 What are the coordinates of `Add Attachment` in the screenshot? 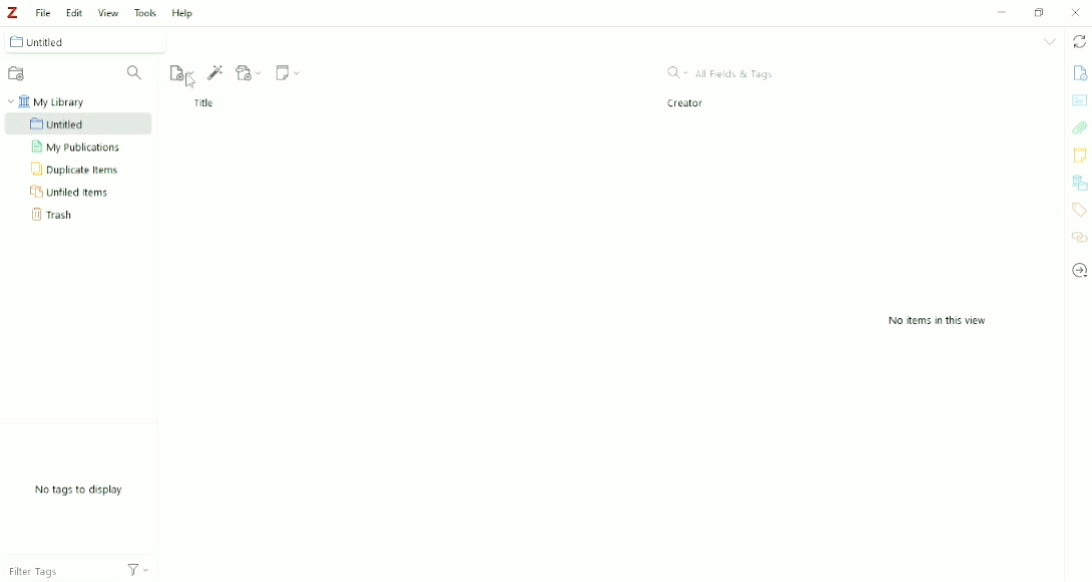 It's located at (250, 71).